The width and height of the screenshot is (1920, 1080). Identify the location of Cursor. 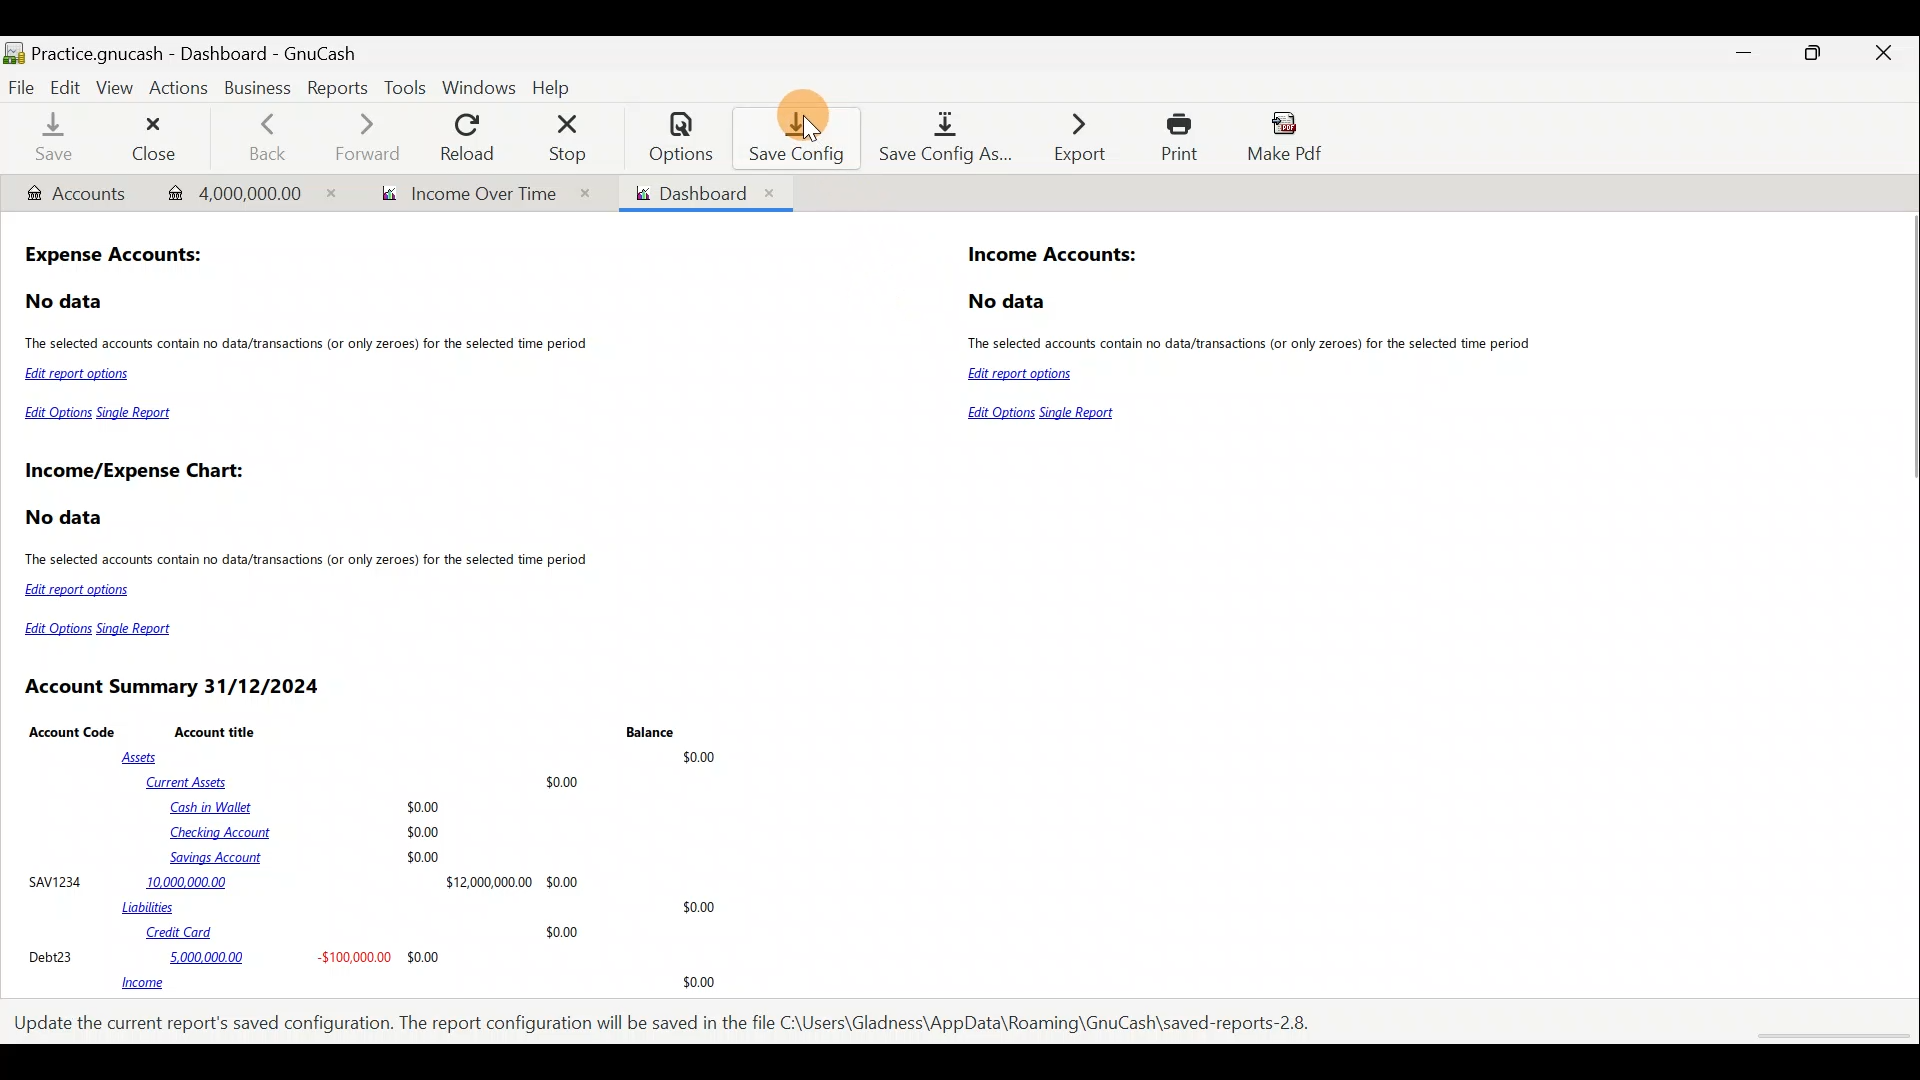
(814, 134).